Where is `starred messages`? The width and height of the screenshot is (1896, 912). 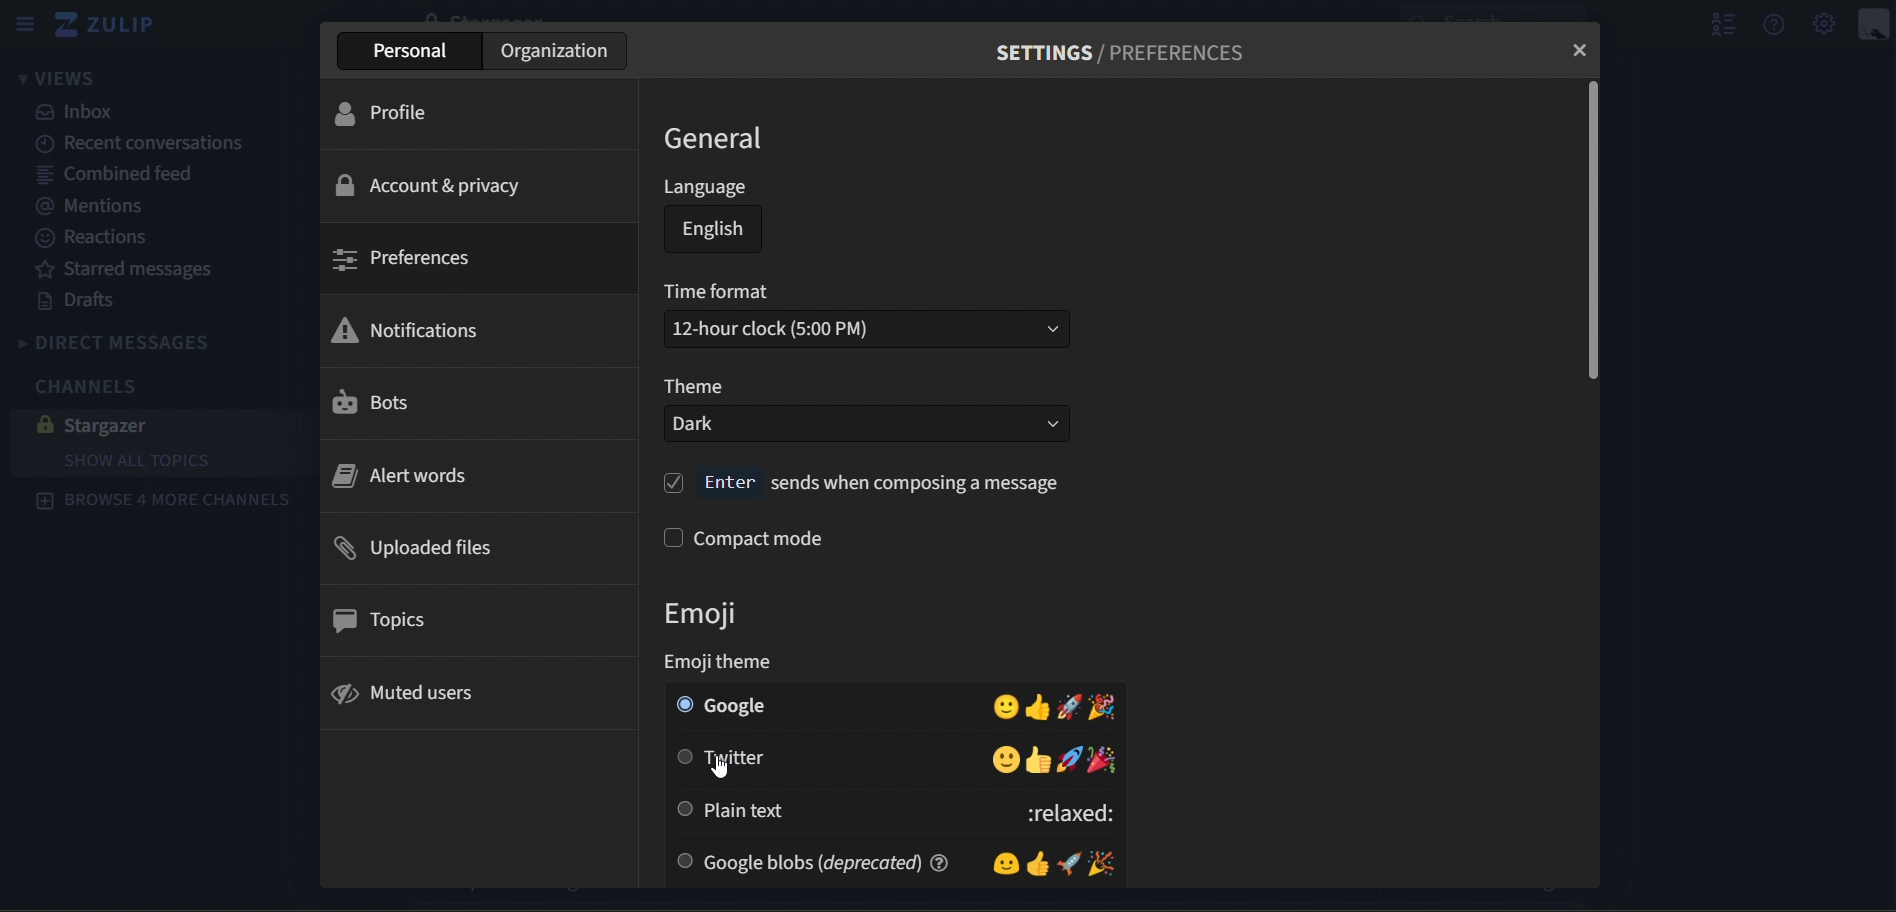 starred messages is located at coordinates (133, 268).